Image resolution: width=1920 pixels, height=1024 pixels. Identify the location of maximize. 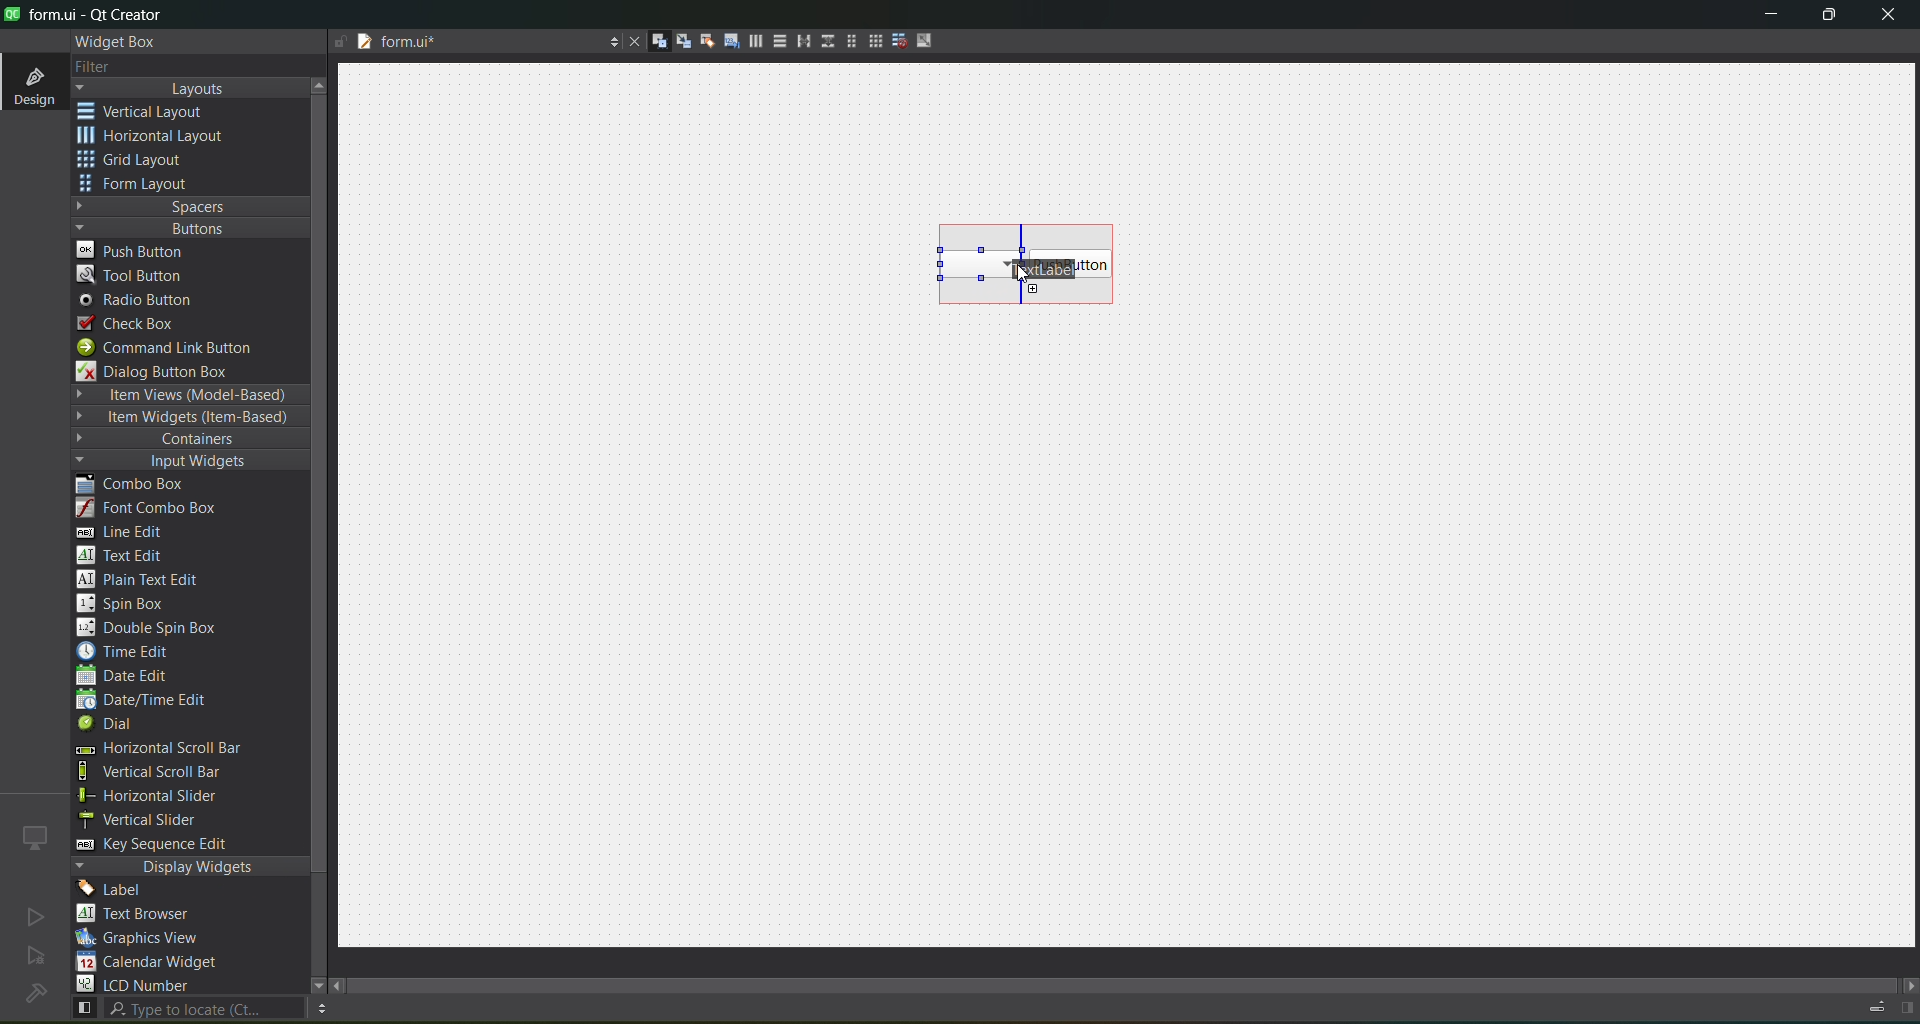
(1830, 18).